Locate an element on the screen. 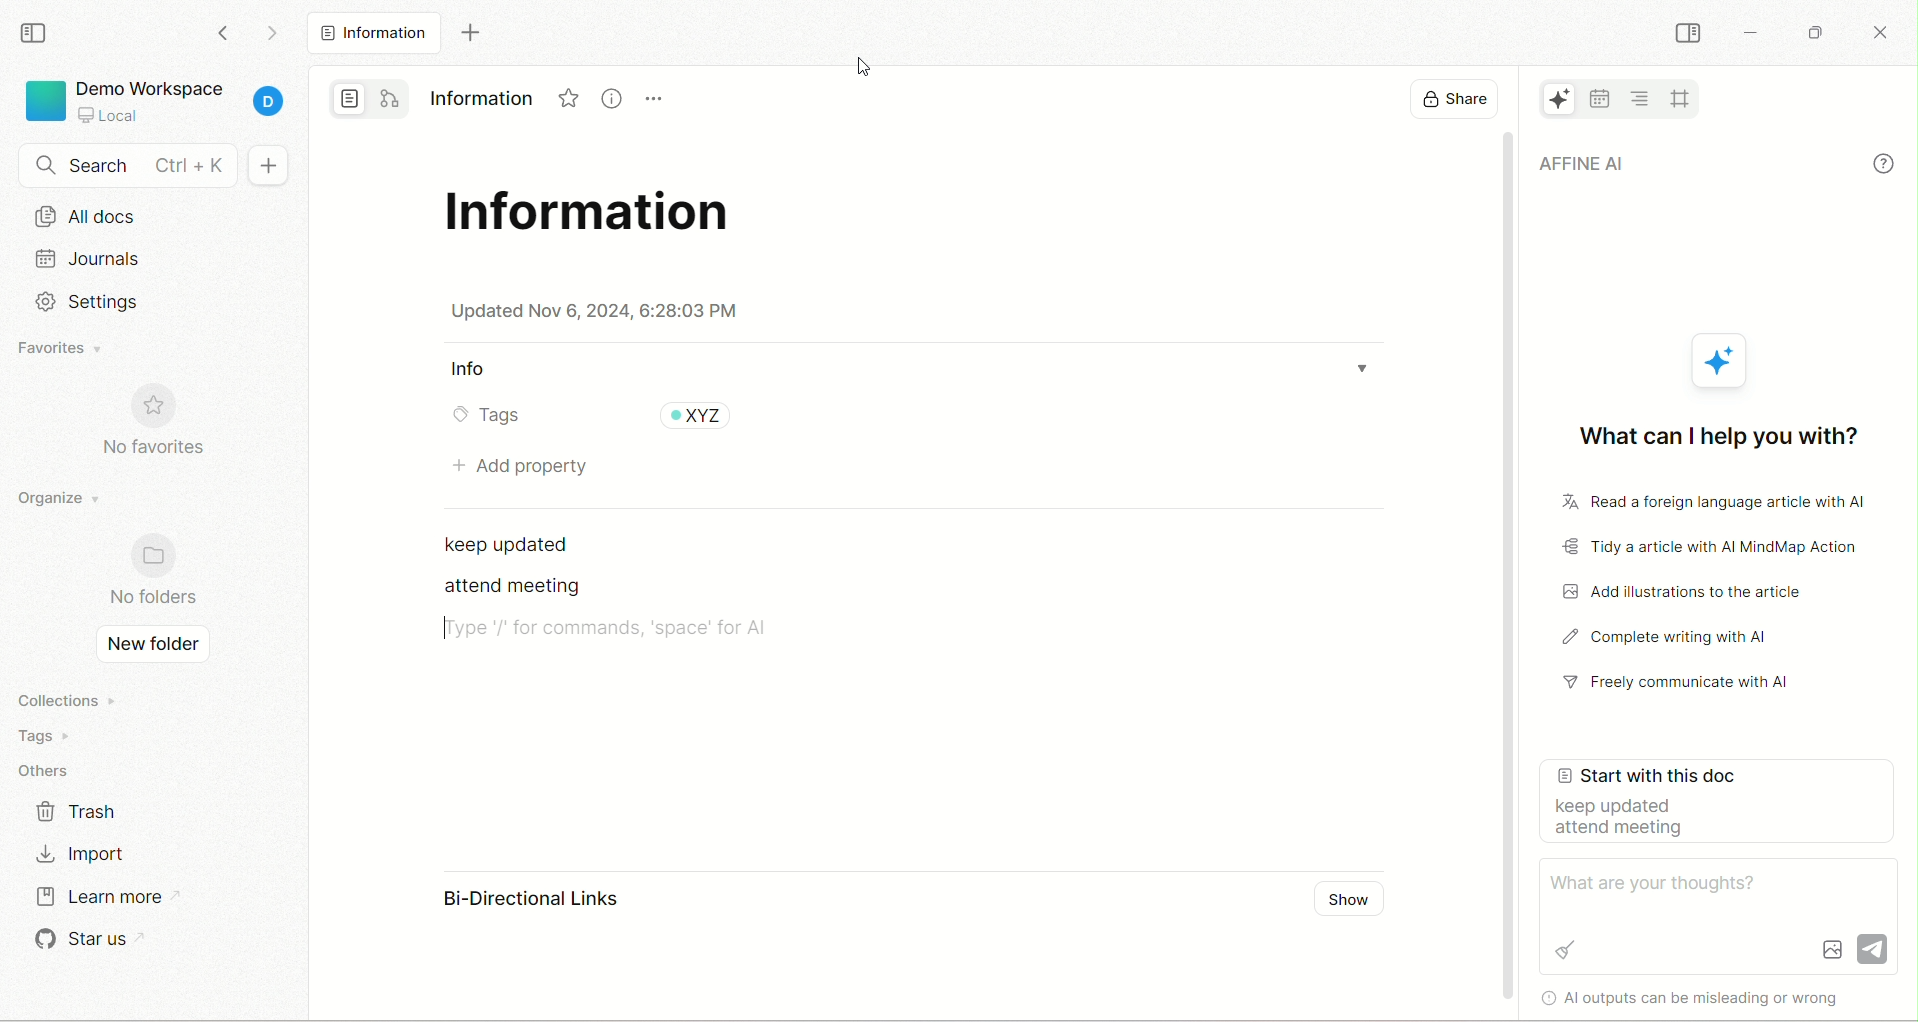 The height and width of the screenshot is (1022, 1918). tags is located at coordinates (485, 417).